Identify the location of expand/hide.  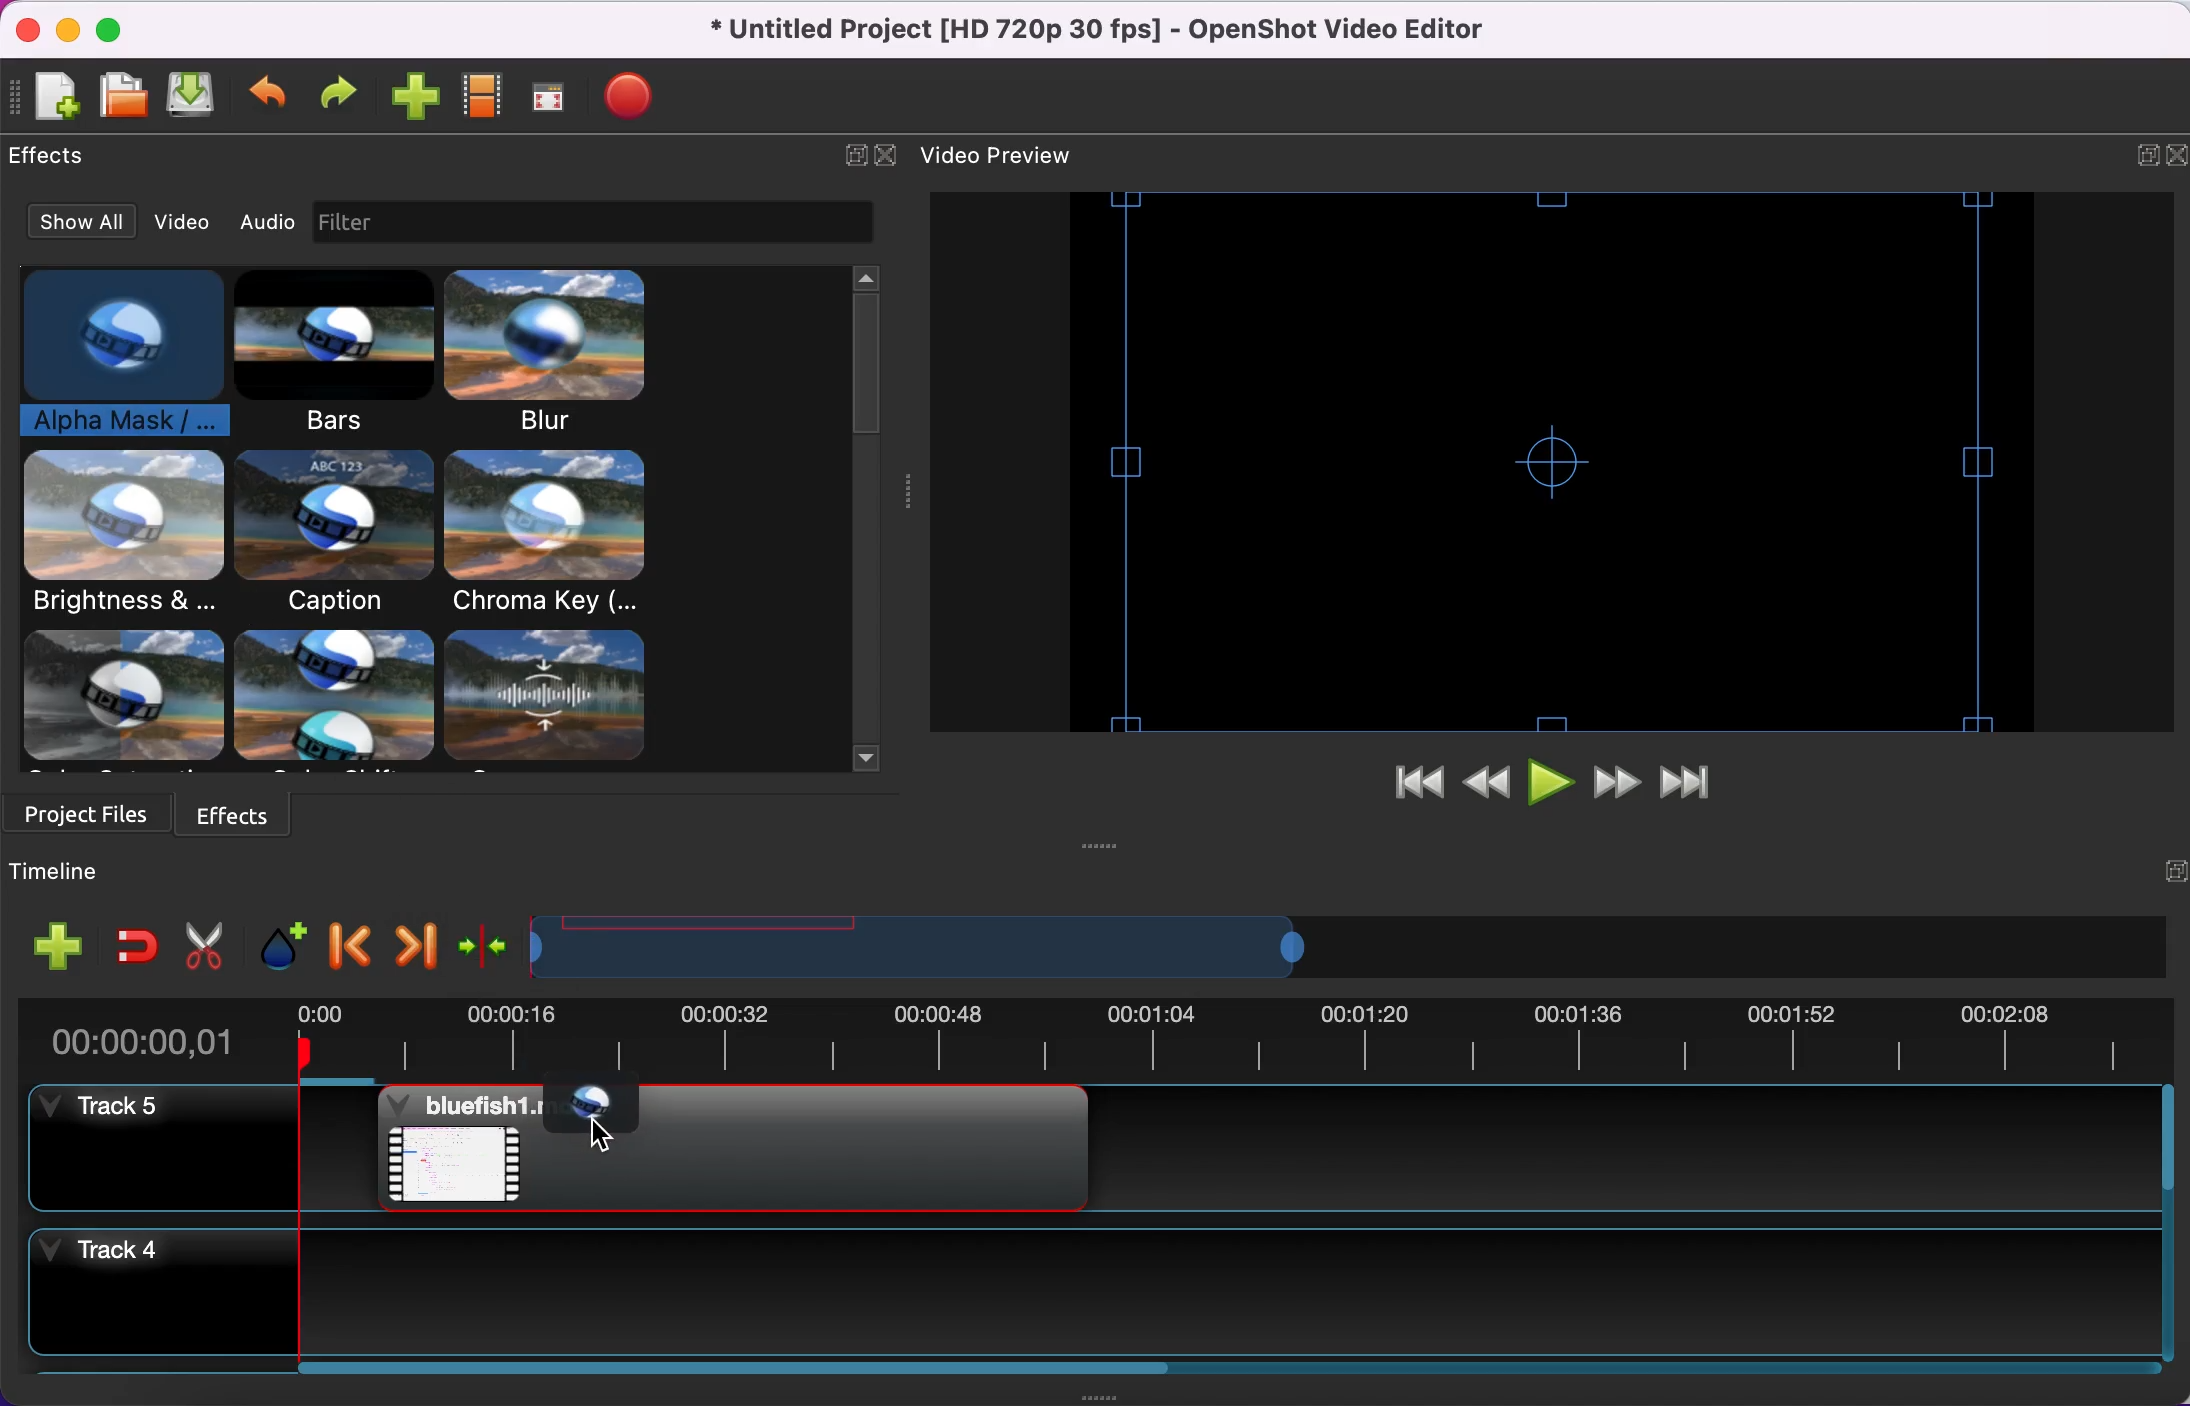
(2146, 160).